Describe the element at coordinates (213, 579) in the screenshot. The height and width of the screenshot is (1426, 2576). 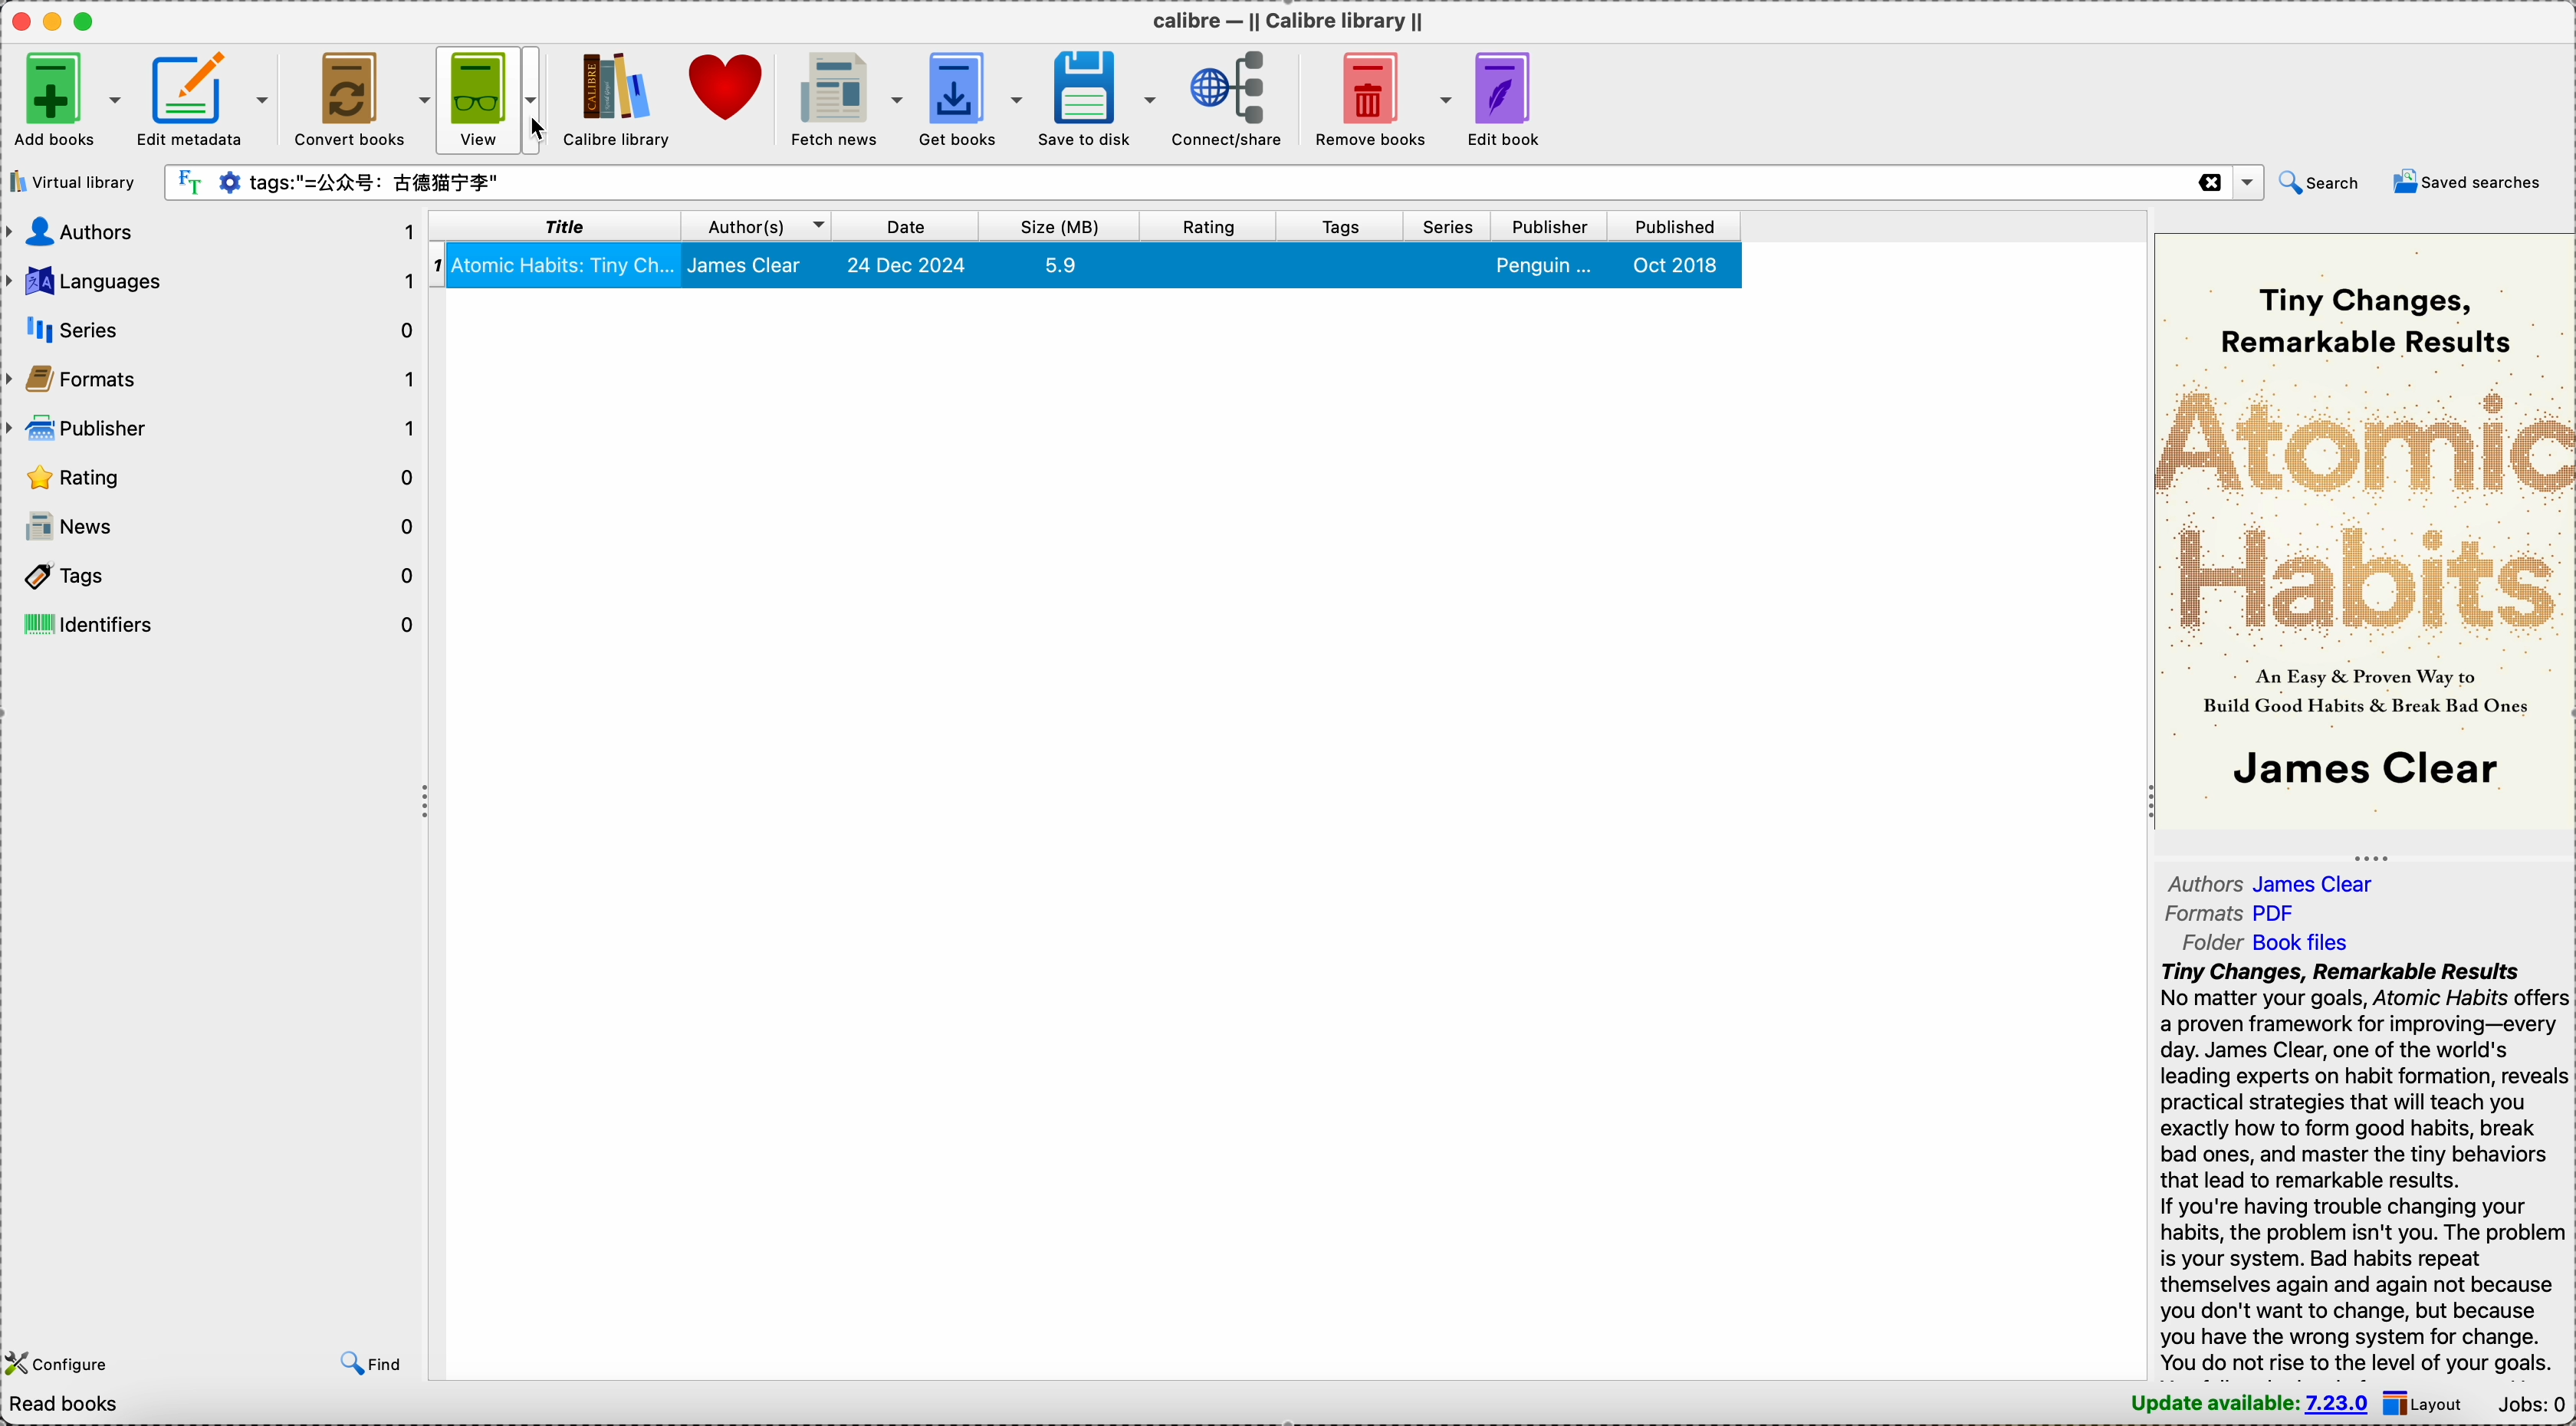
I see `tags` at that location.